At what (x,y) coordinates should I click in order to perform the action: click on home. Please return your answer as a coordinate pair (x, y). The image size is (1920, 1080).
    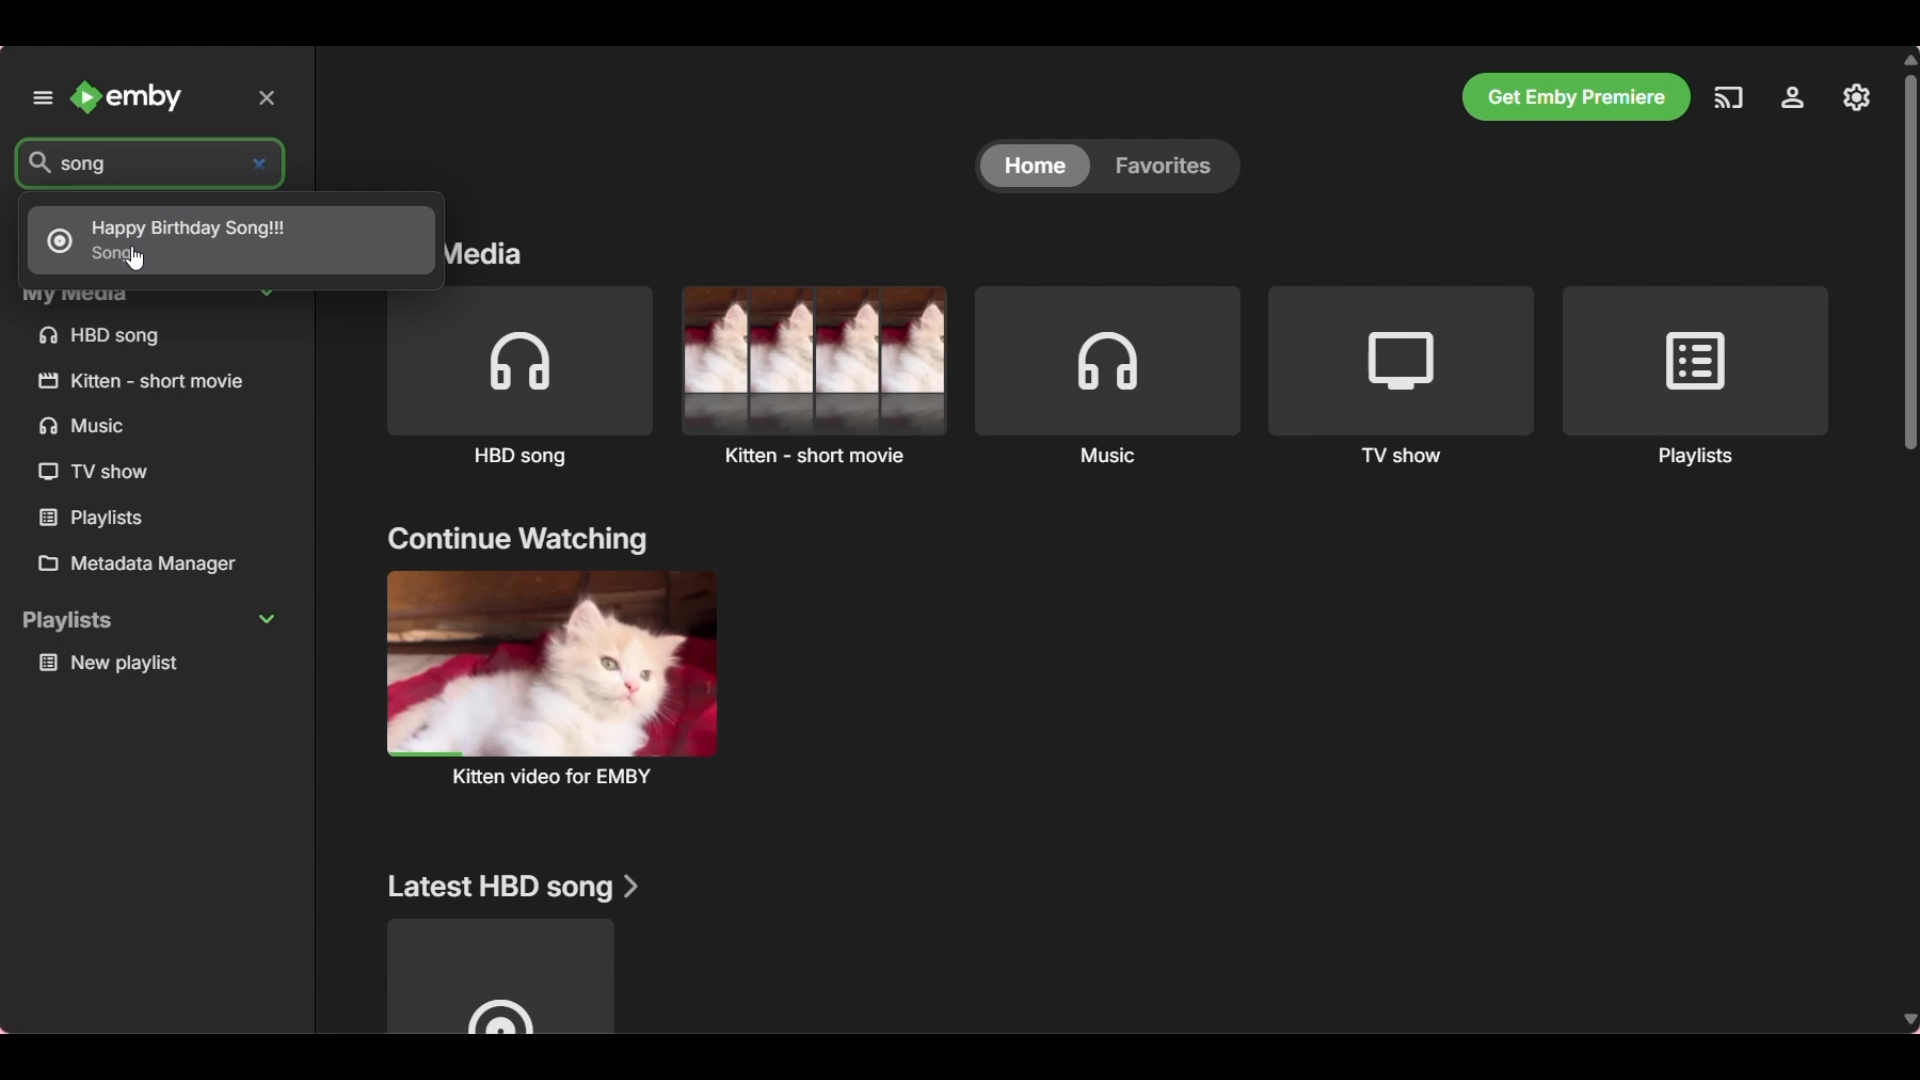
    Looking at the image, I should click on (1031, 167).